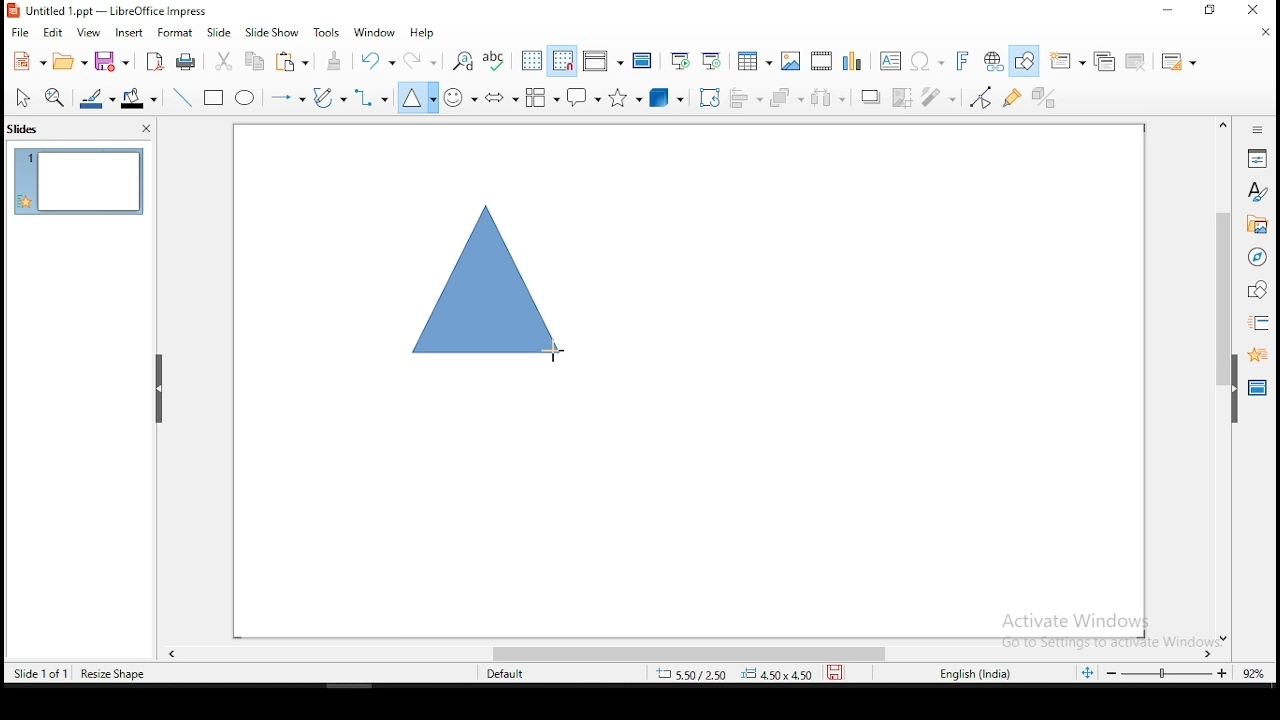 The height and width of the screenshot is (720, 1280). I want to click on fill color, so click(143, 96).